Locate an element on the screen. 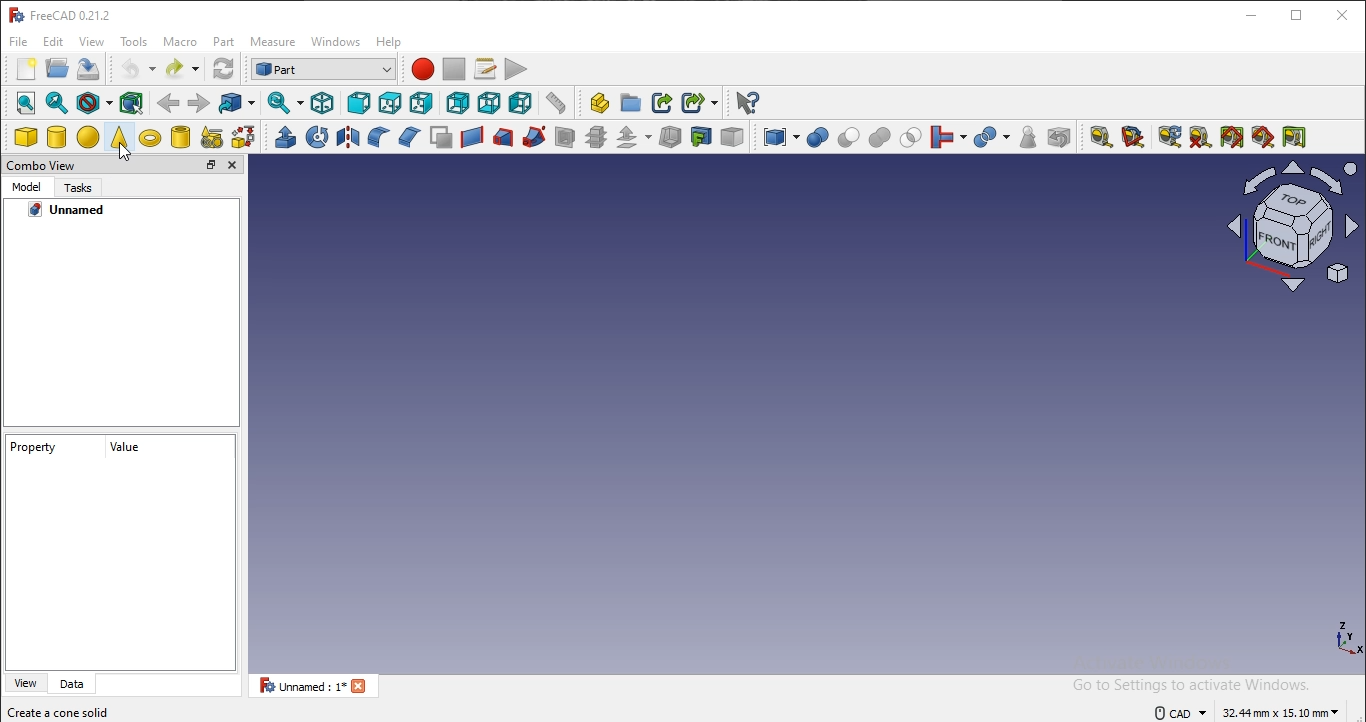  forward is located at coordinates (200, 103).